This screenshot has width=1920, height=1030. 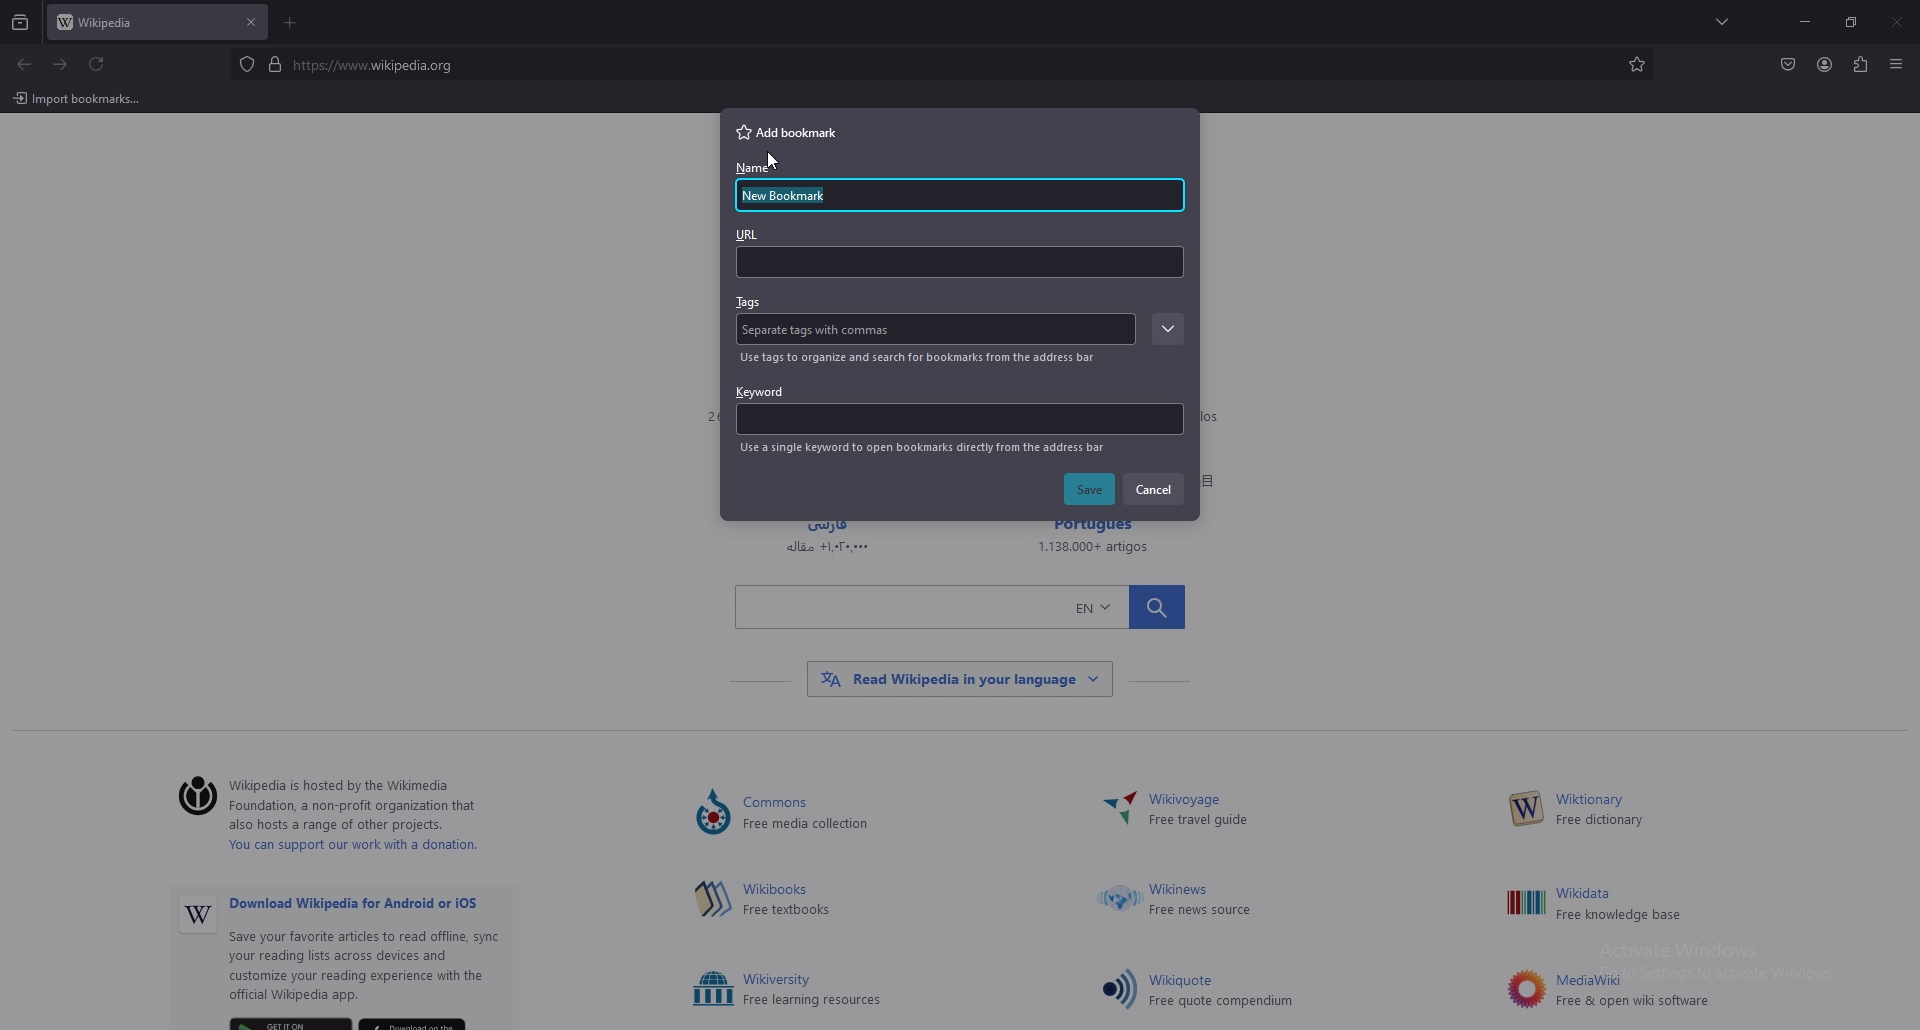 I want to click on info, so click(x=923, y=448).